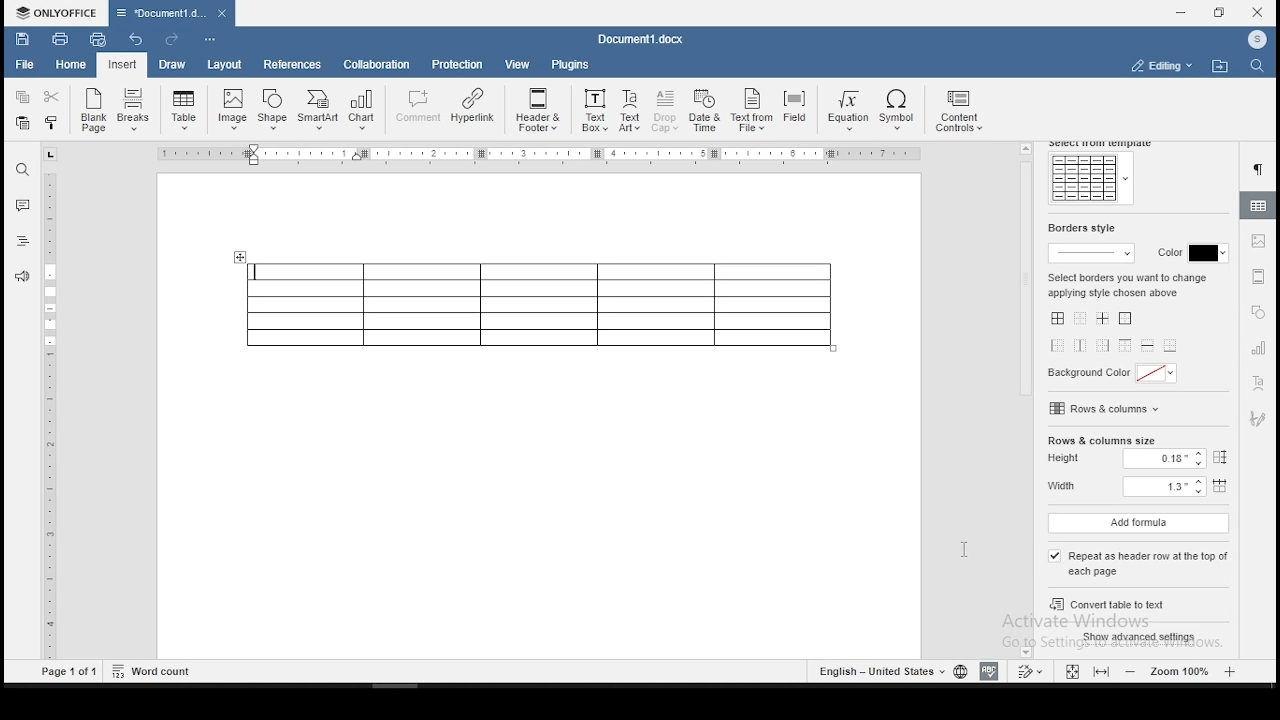 The width and height of the screenshot is (1280, 720). What do you see at coordinates (234, 109) in the screenshot?
I see `Image` at bounding box center [234, 109].